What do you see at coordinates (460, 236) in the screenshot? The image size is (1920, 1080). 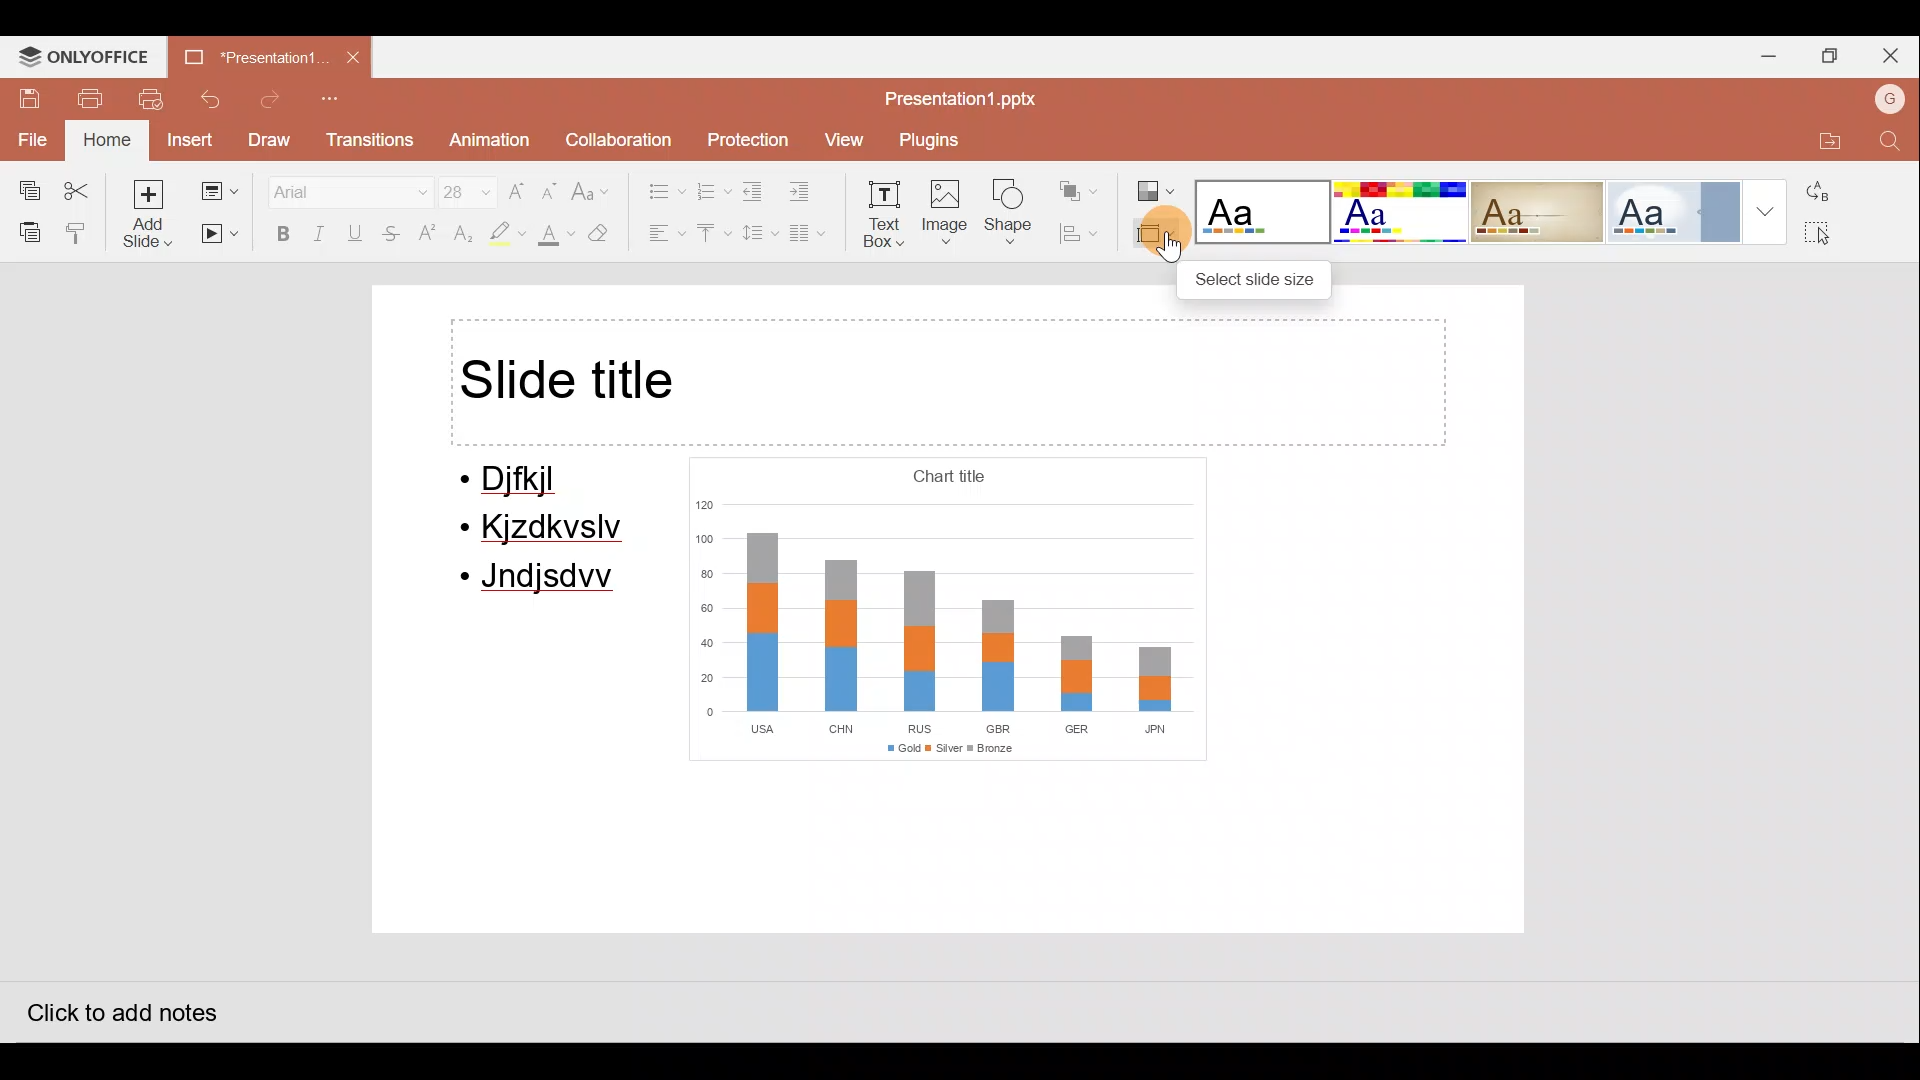 I see `Subscript` at bounding box center [460, 236].